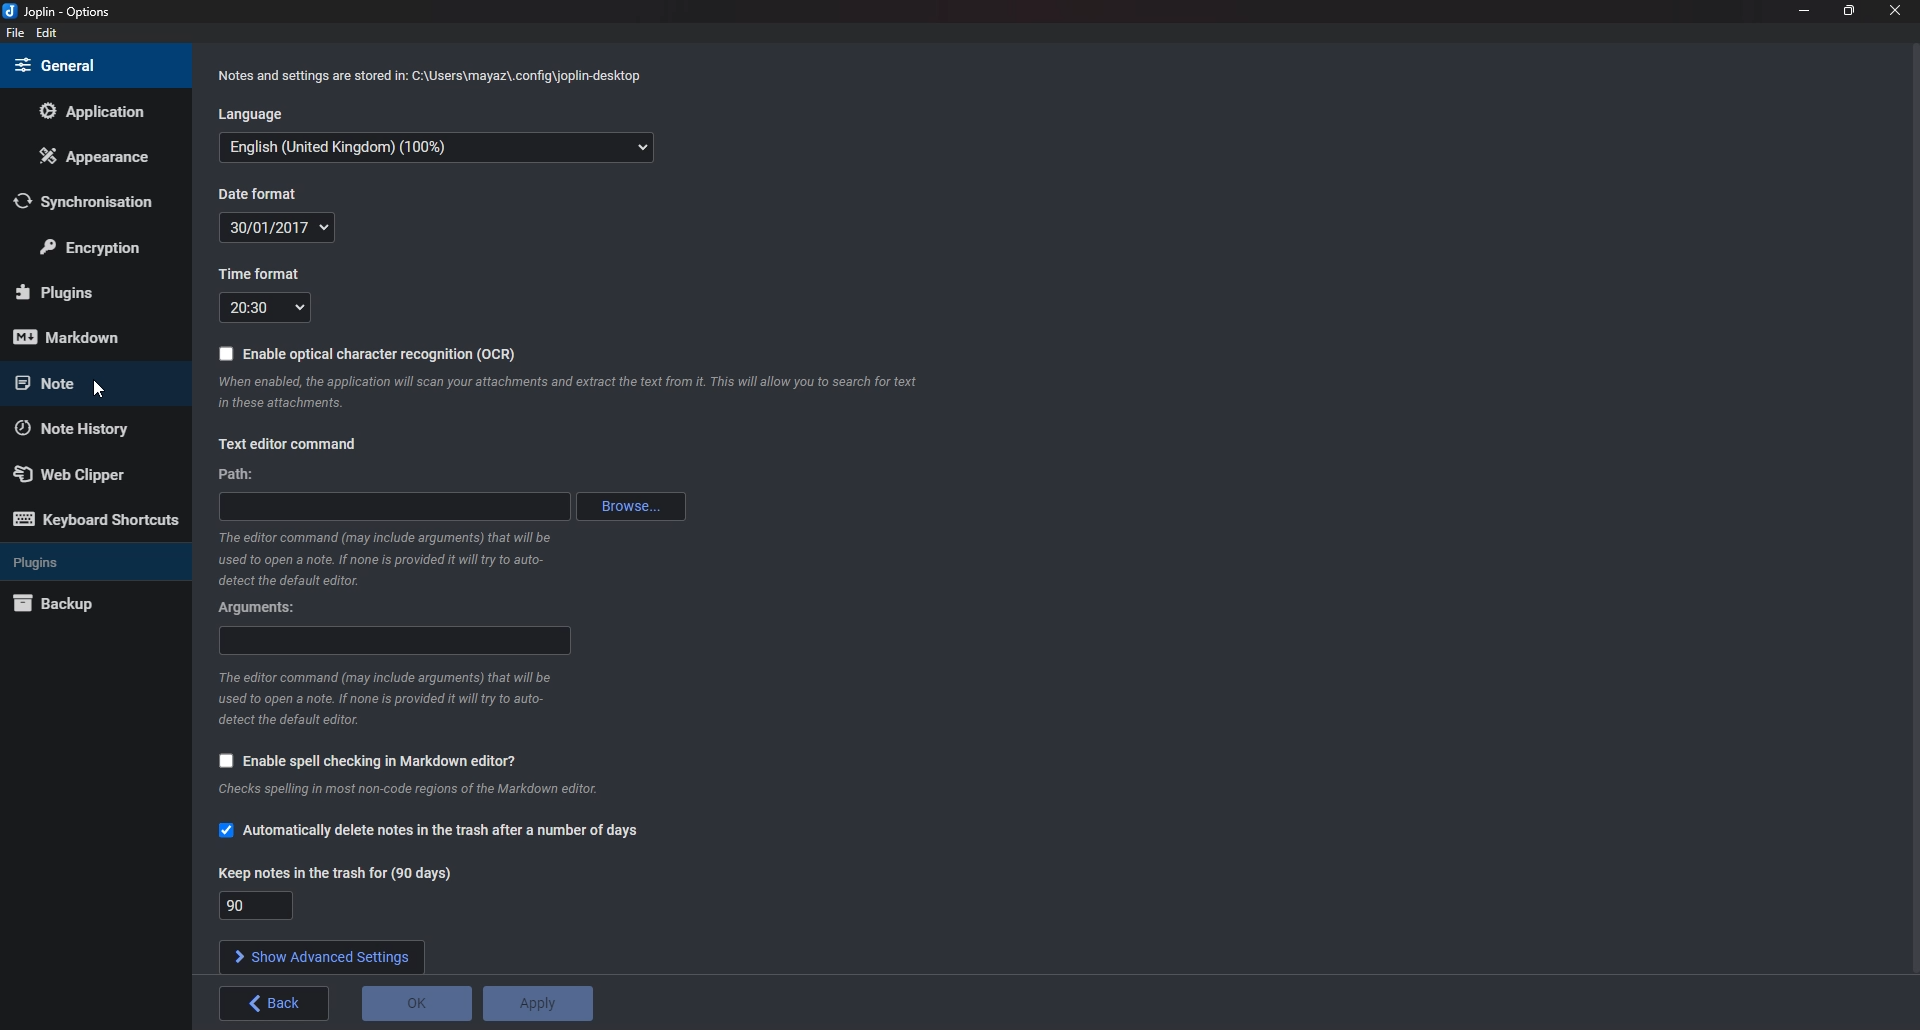  Describe the element at coordinates (98, 517) in the screenshot. I see `Keyboard shortcuts` at that location.